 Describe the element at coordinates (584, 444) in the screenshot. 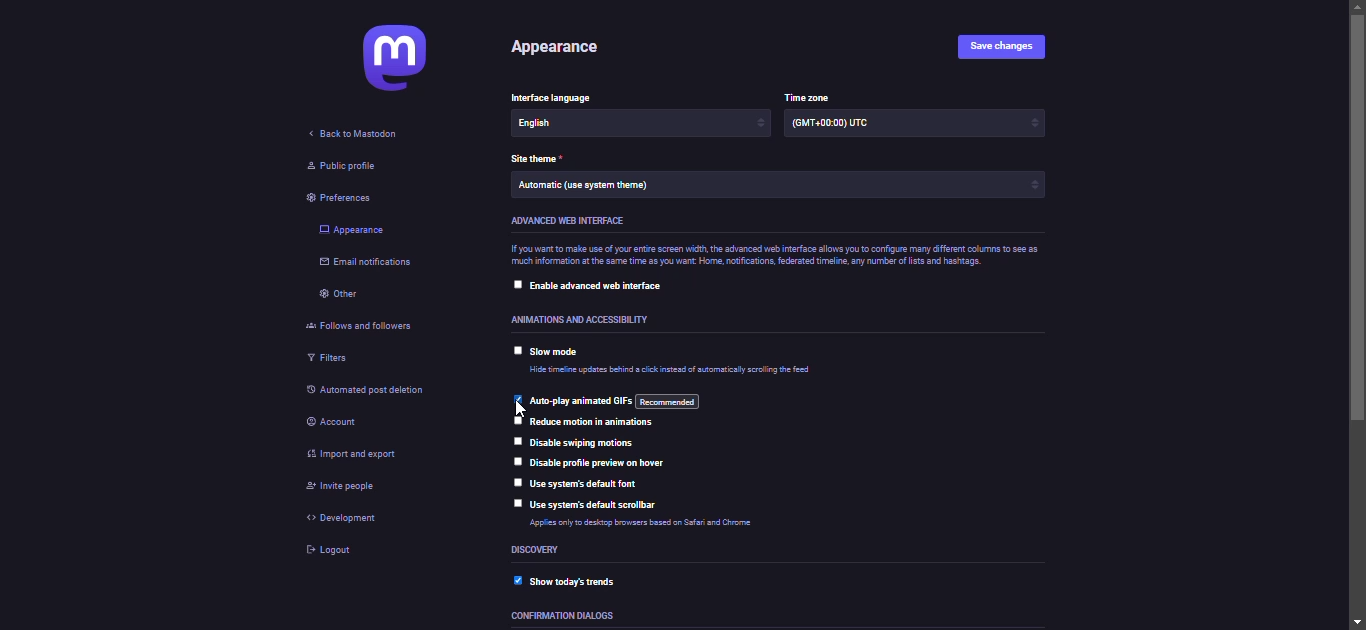

I see `disable swiping motions` at that location.